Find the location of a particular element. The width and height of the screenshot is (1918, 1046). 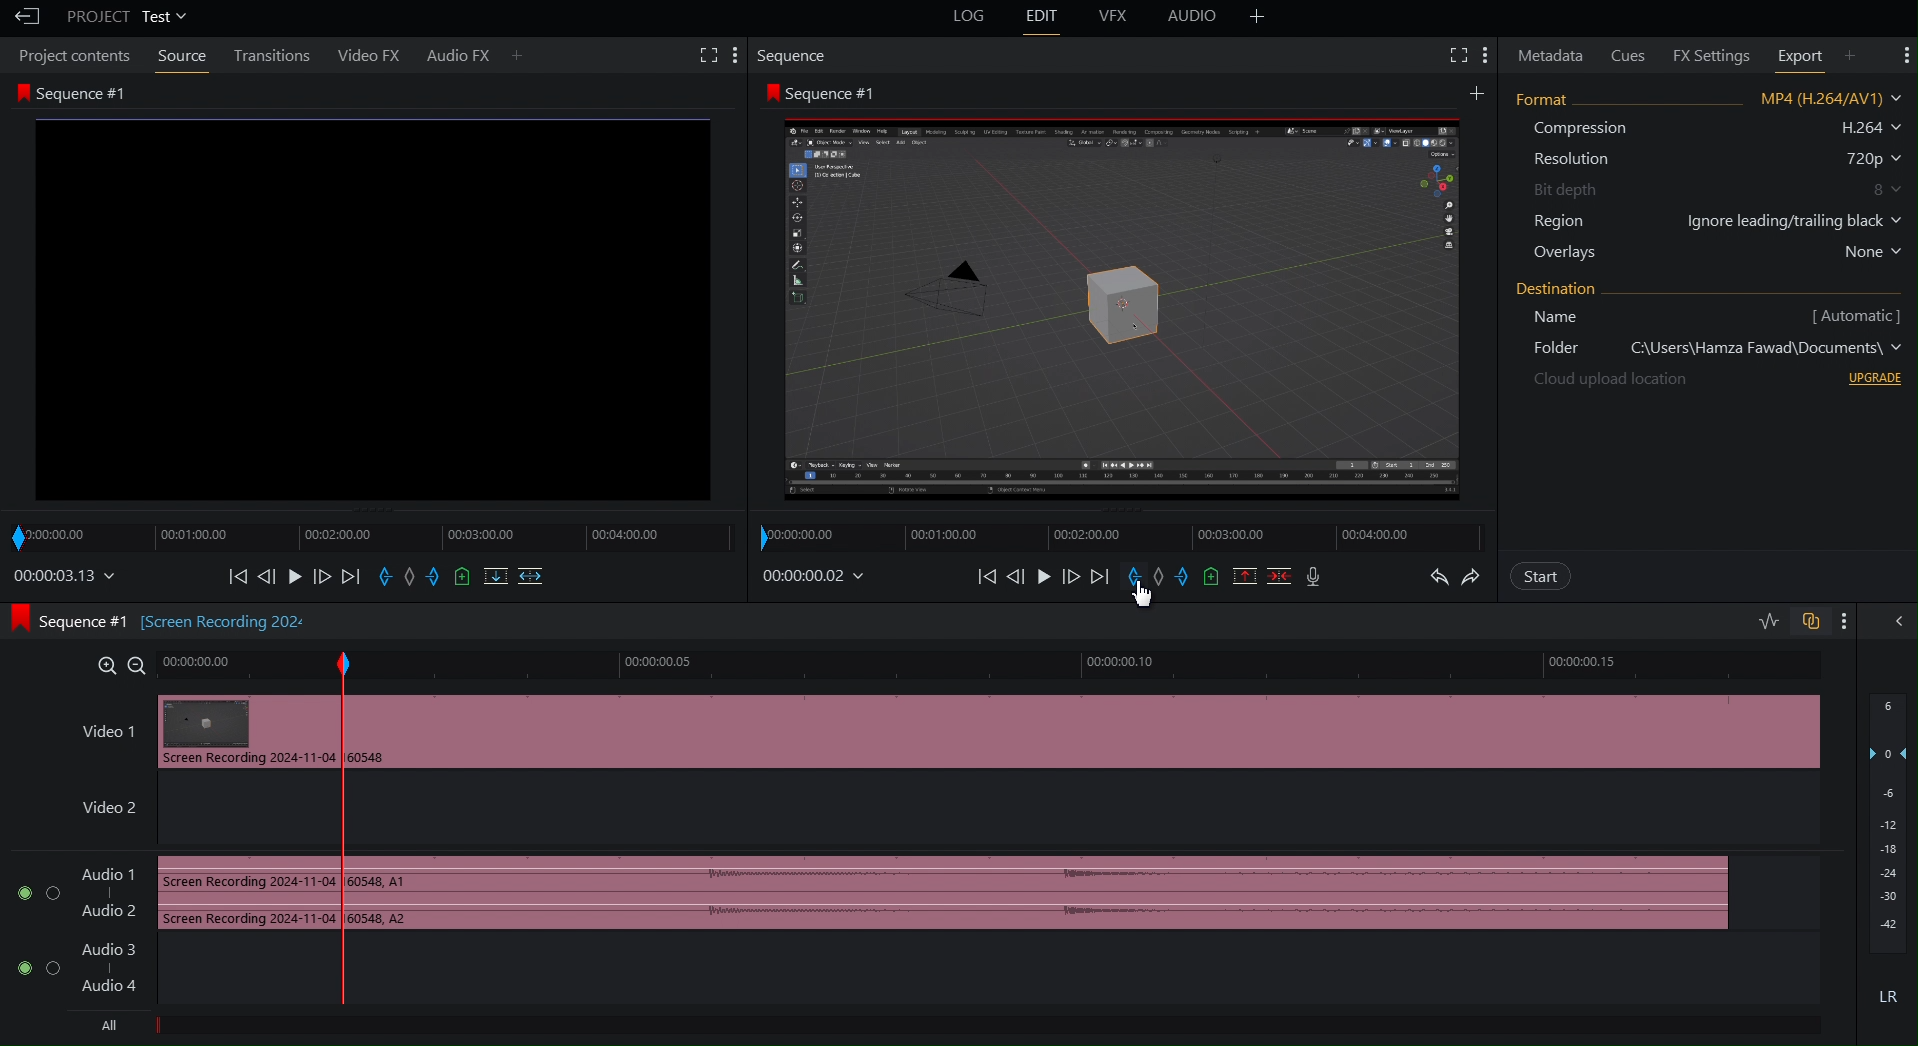

Audio clip is located at coordinates (233, 896).